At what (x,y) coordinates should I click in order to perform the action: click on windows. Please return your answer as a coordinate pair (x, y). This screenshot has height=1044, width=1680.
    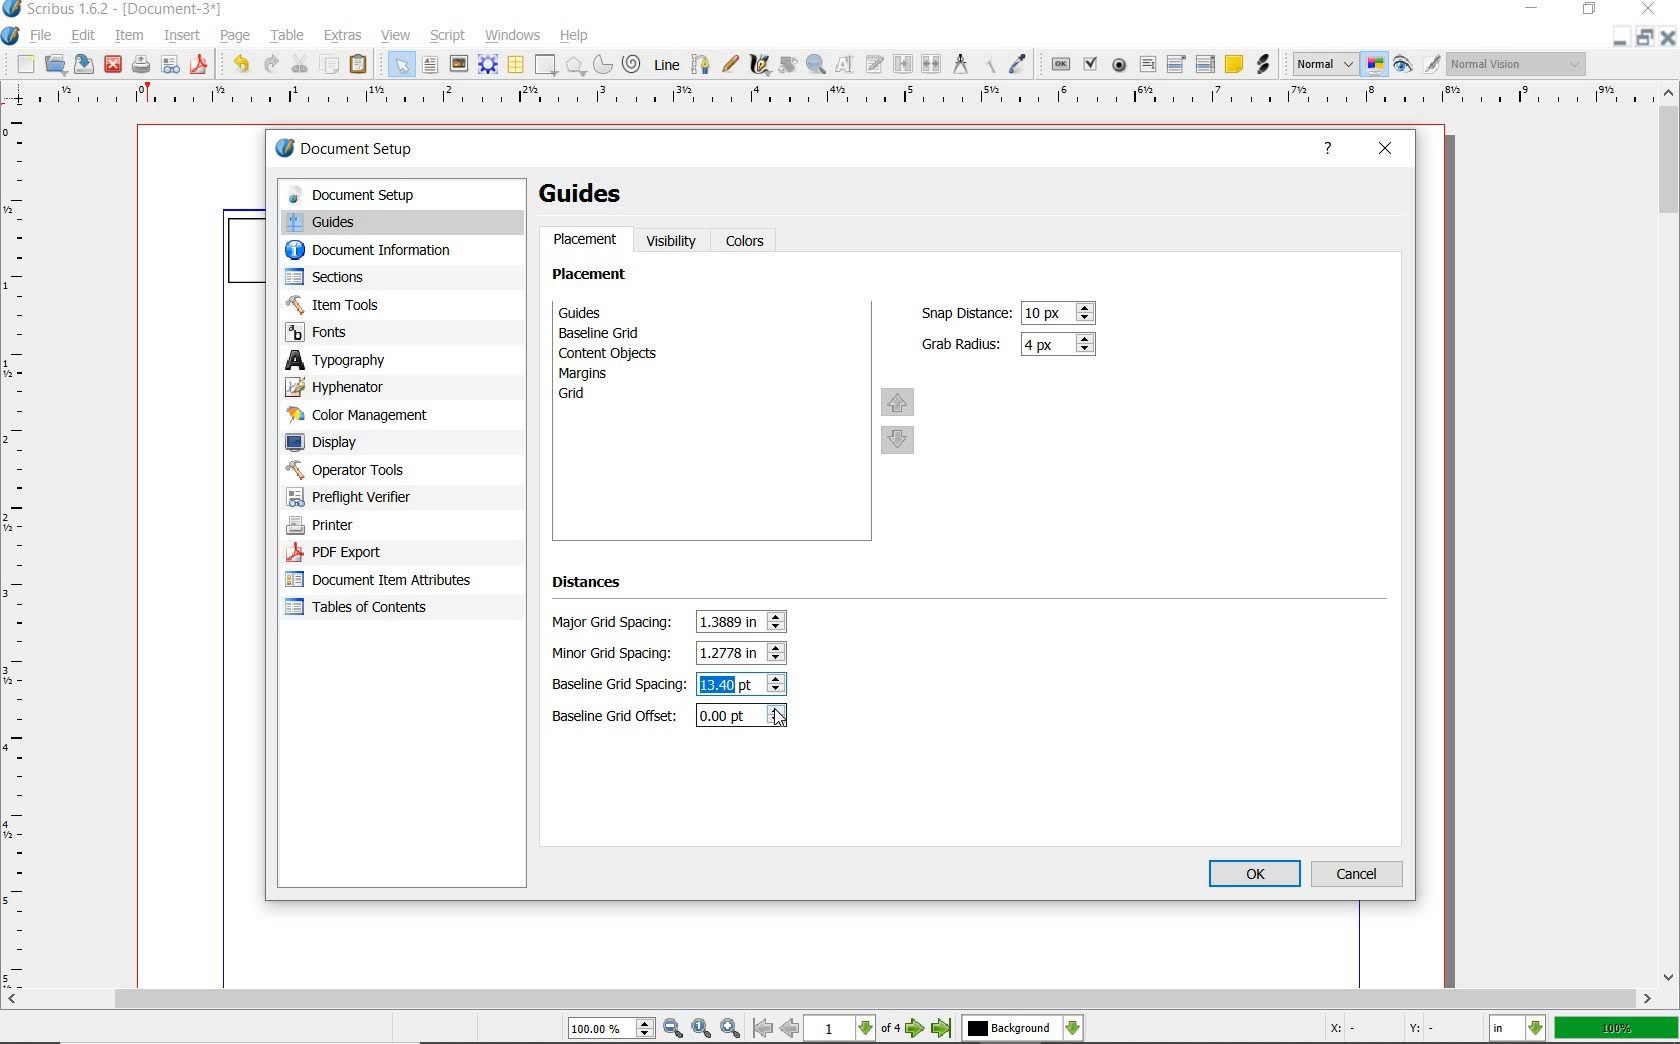
    Looking at the image, I should click on (513, 34).